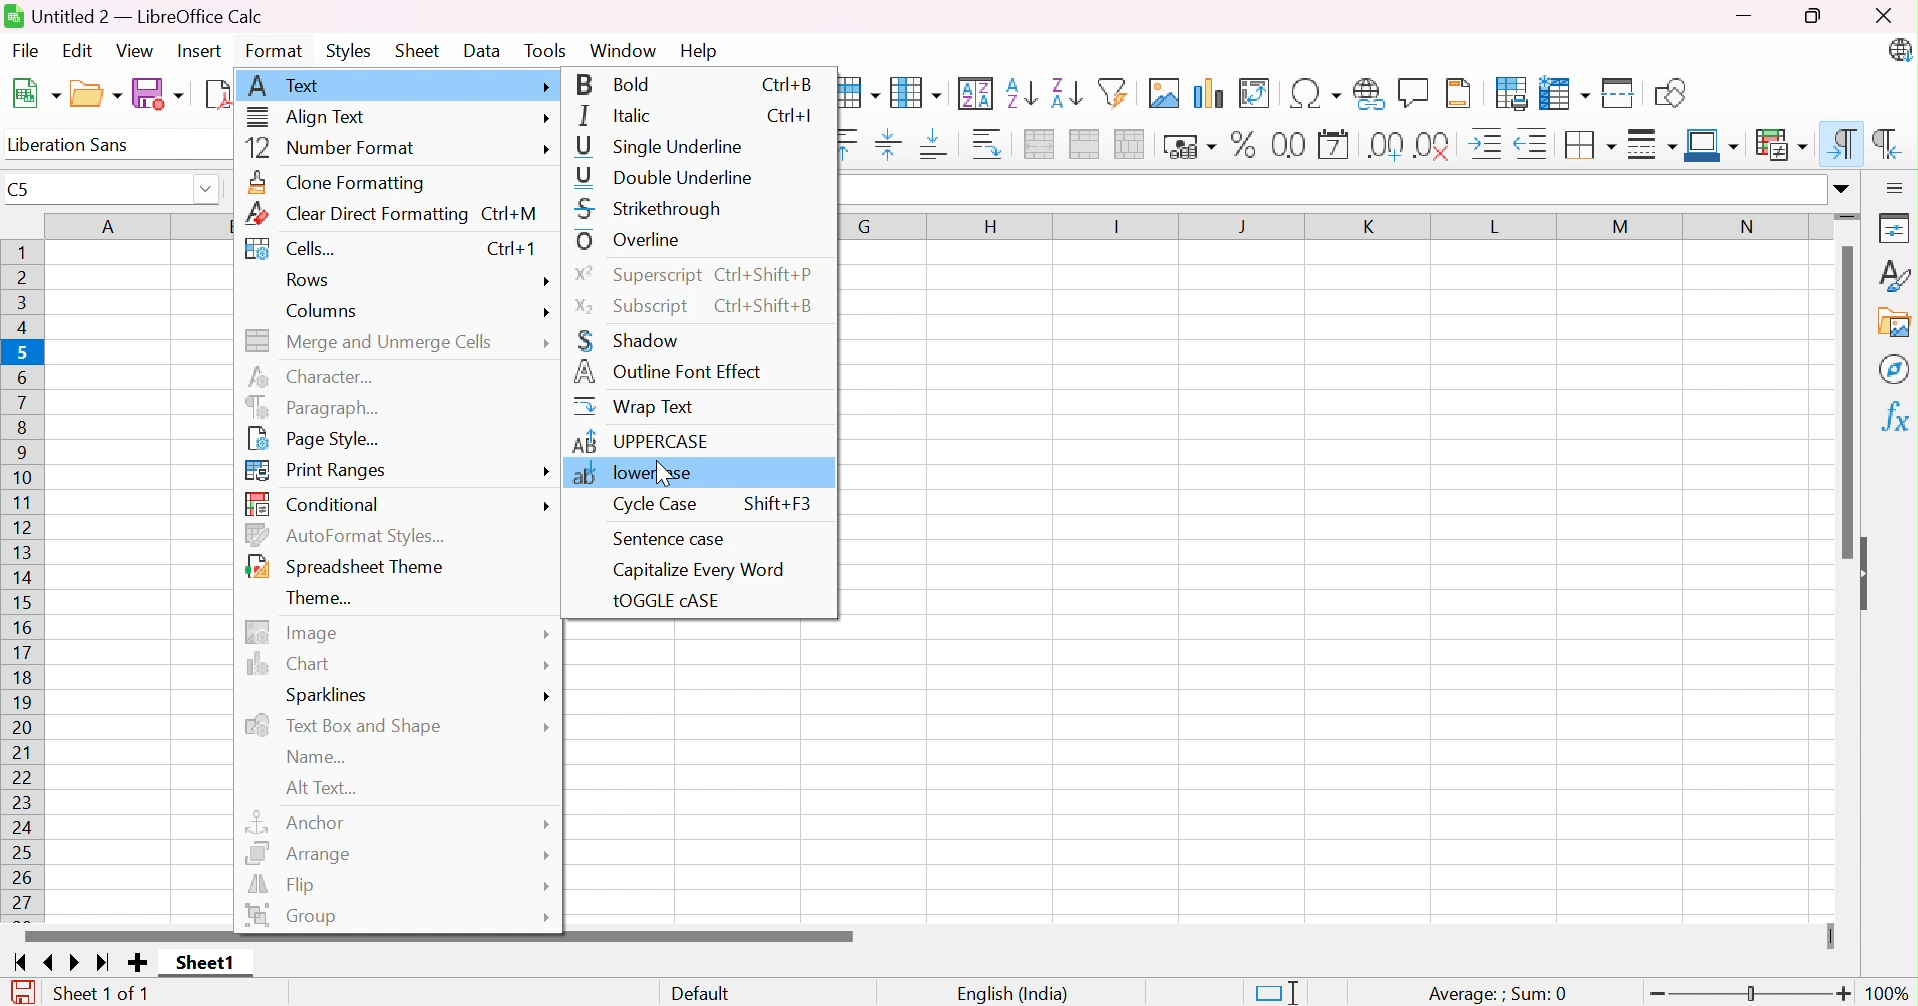 Image resolution: width=1918 pixels, height=1006 pixels. I want to click on Liberation Sans, so click(77, 144).